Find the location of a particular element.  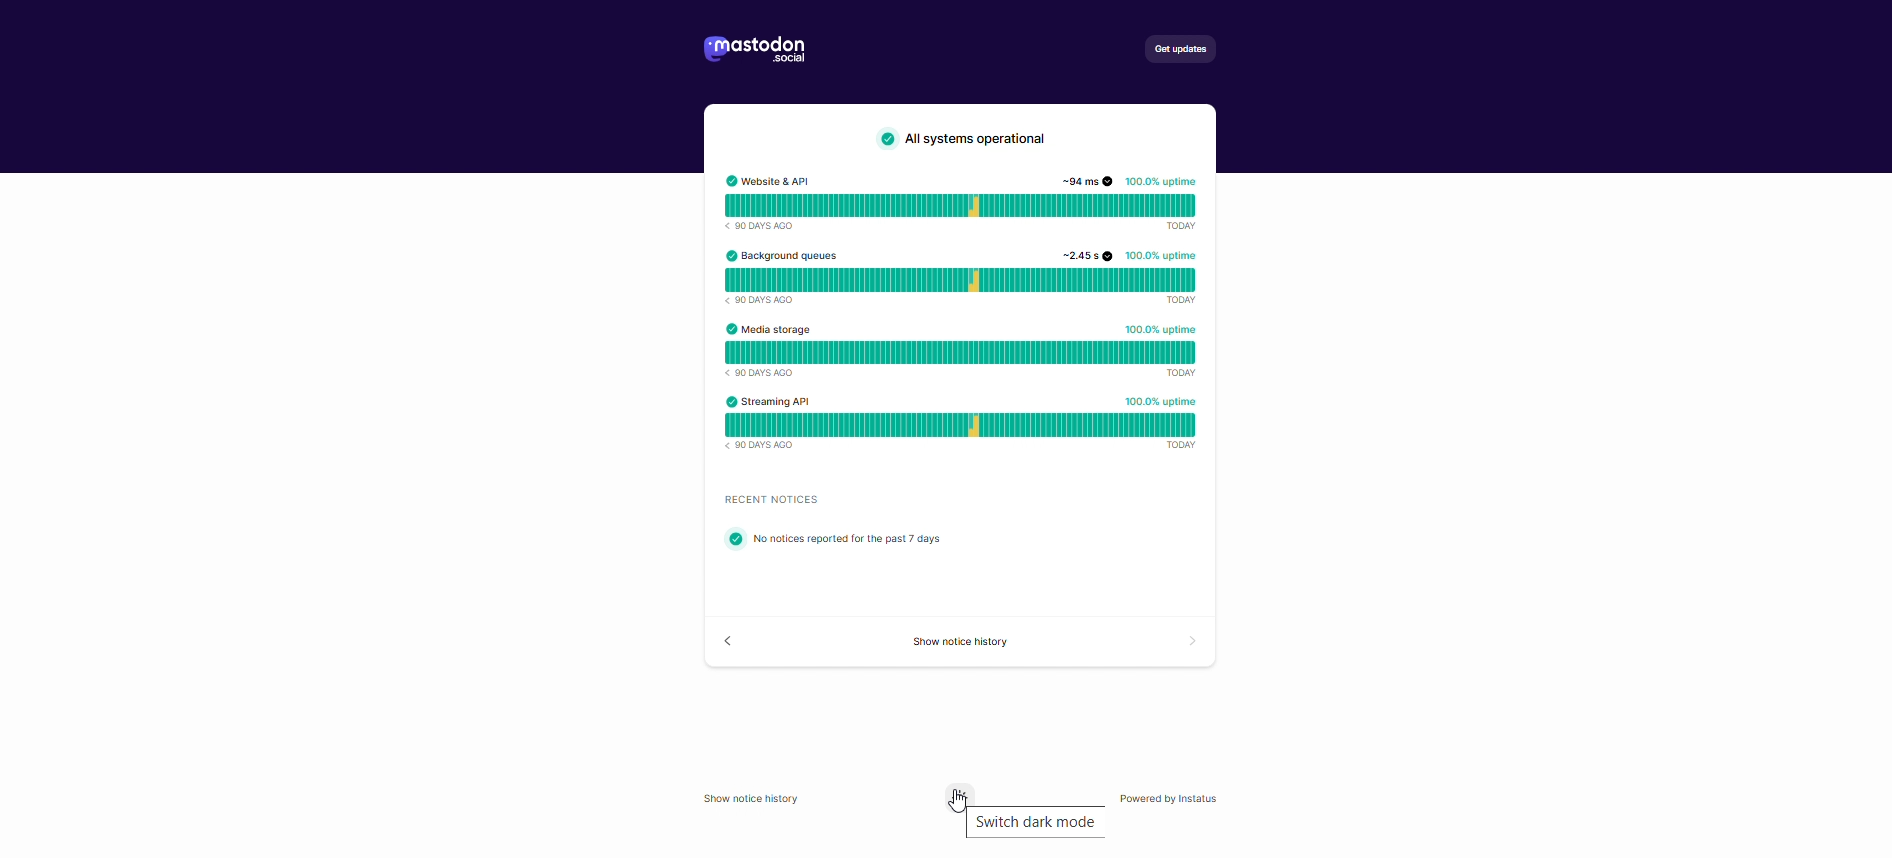

back is located at coordinates (733, 643).